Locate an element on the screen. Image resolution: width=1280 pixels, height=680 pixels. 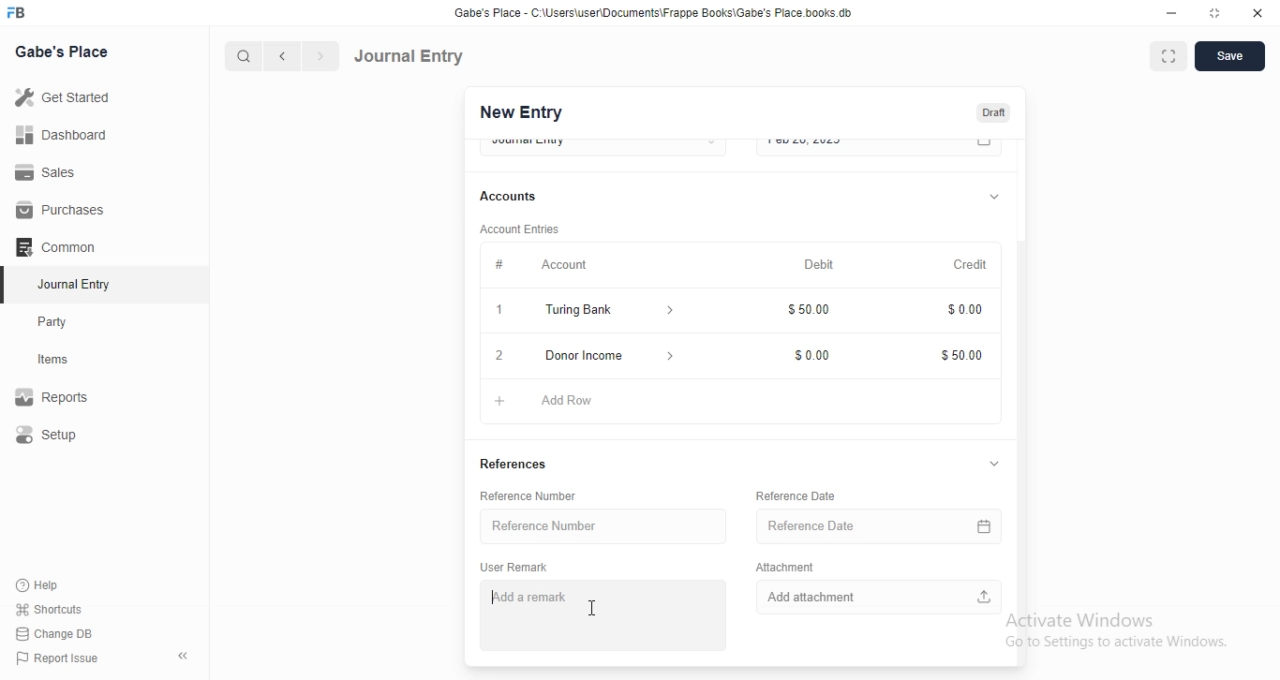
$5000 is located at coordinates (962, 356).